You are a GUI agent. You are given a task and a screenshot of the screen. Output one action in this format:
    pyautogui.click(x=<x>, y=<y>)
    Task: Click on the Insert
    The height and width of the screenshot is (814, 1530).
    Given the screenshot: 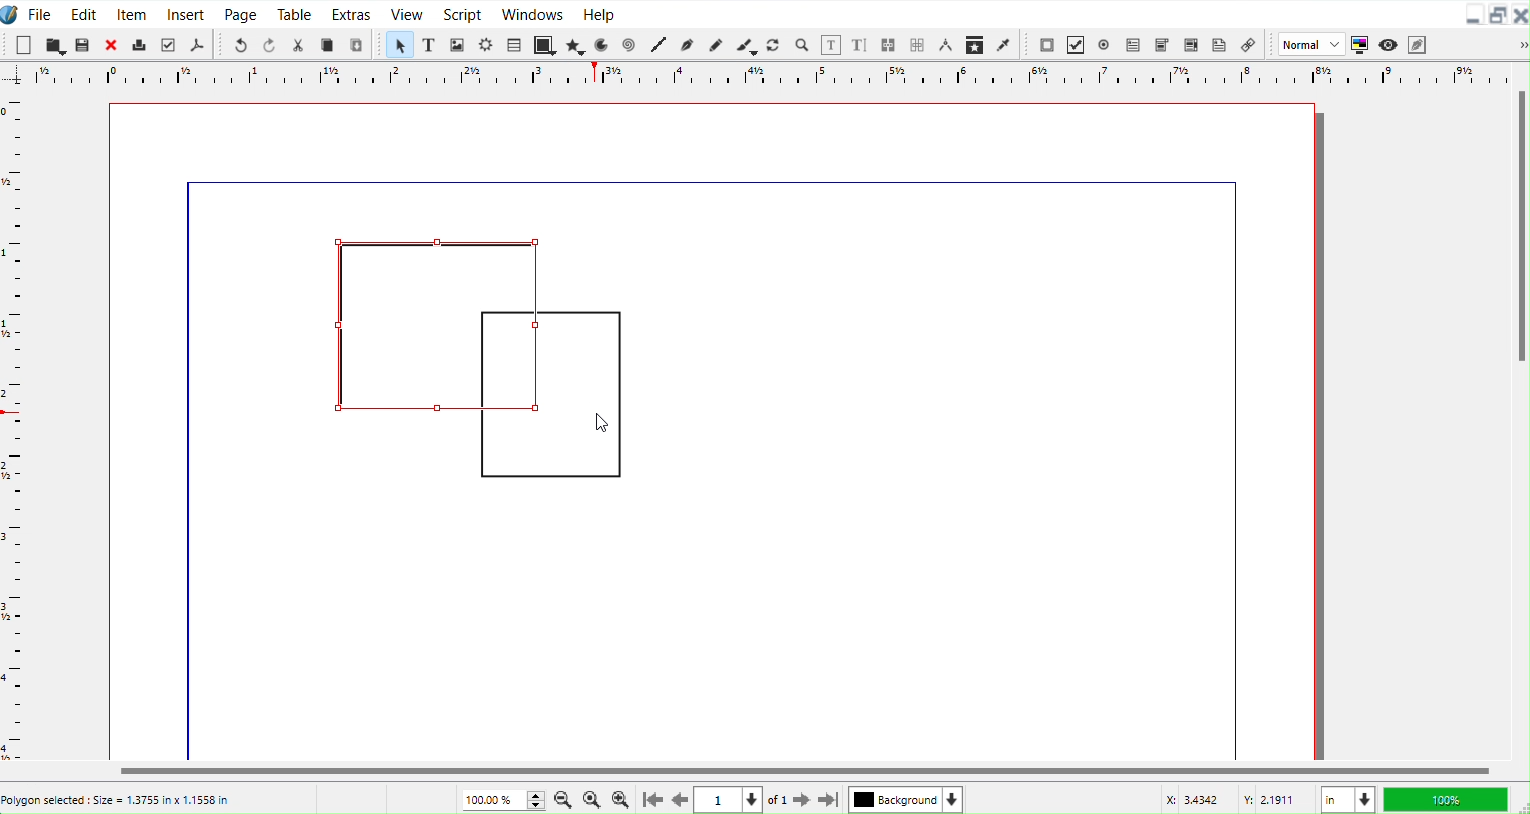 What is the action you would take?
    pyautogui.click(x=186, y=13)
    